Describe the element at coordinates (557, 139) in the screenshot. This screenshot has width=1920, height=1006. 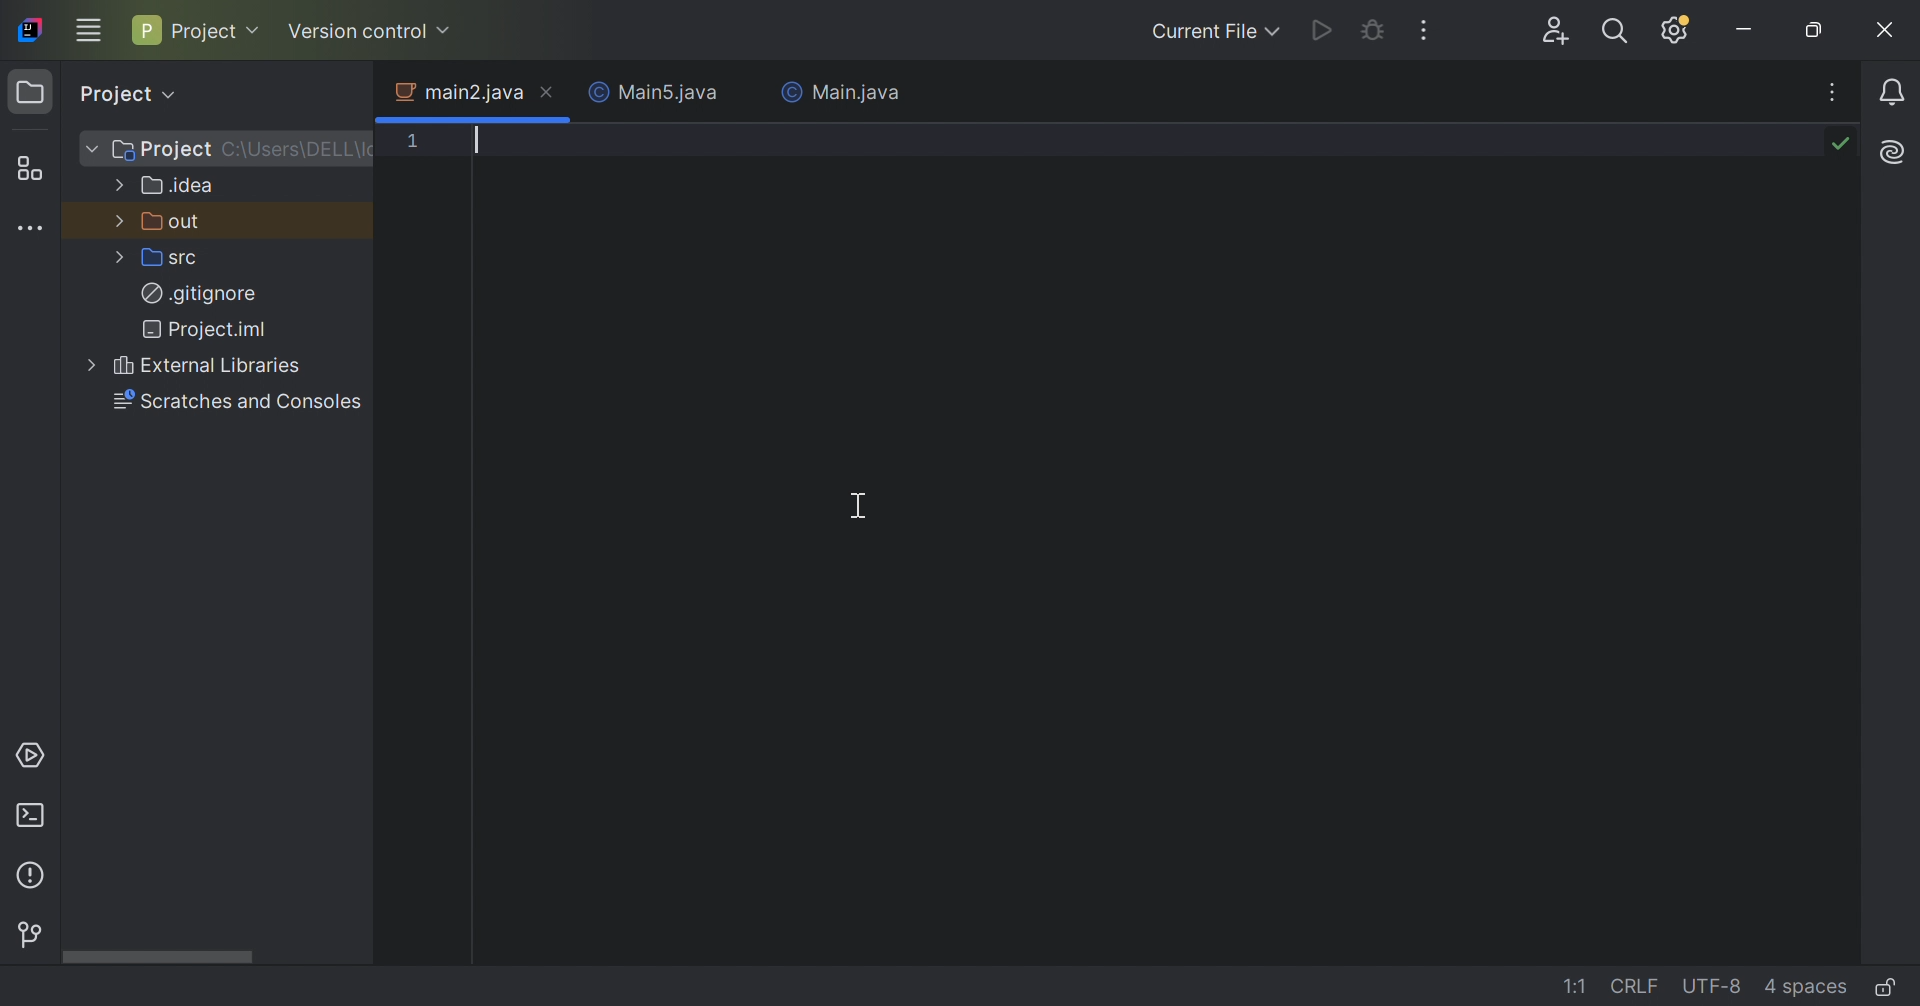
I see `Start line for code` at that location.